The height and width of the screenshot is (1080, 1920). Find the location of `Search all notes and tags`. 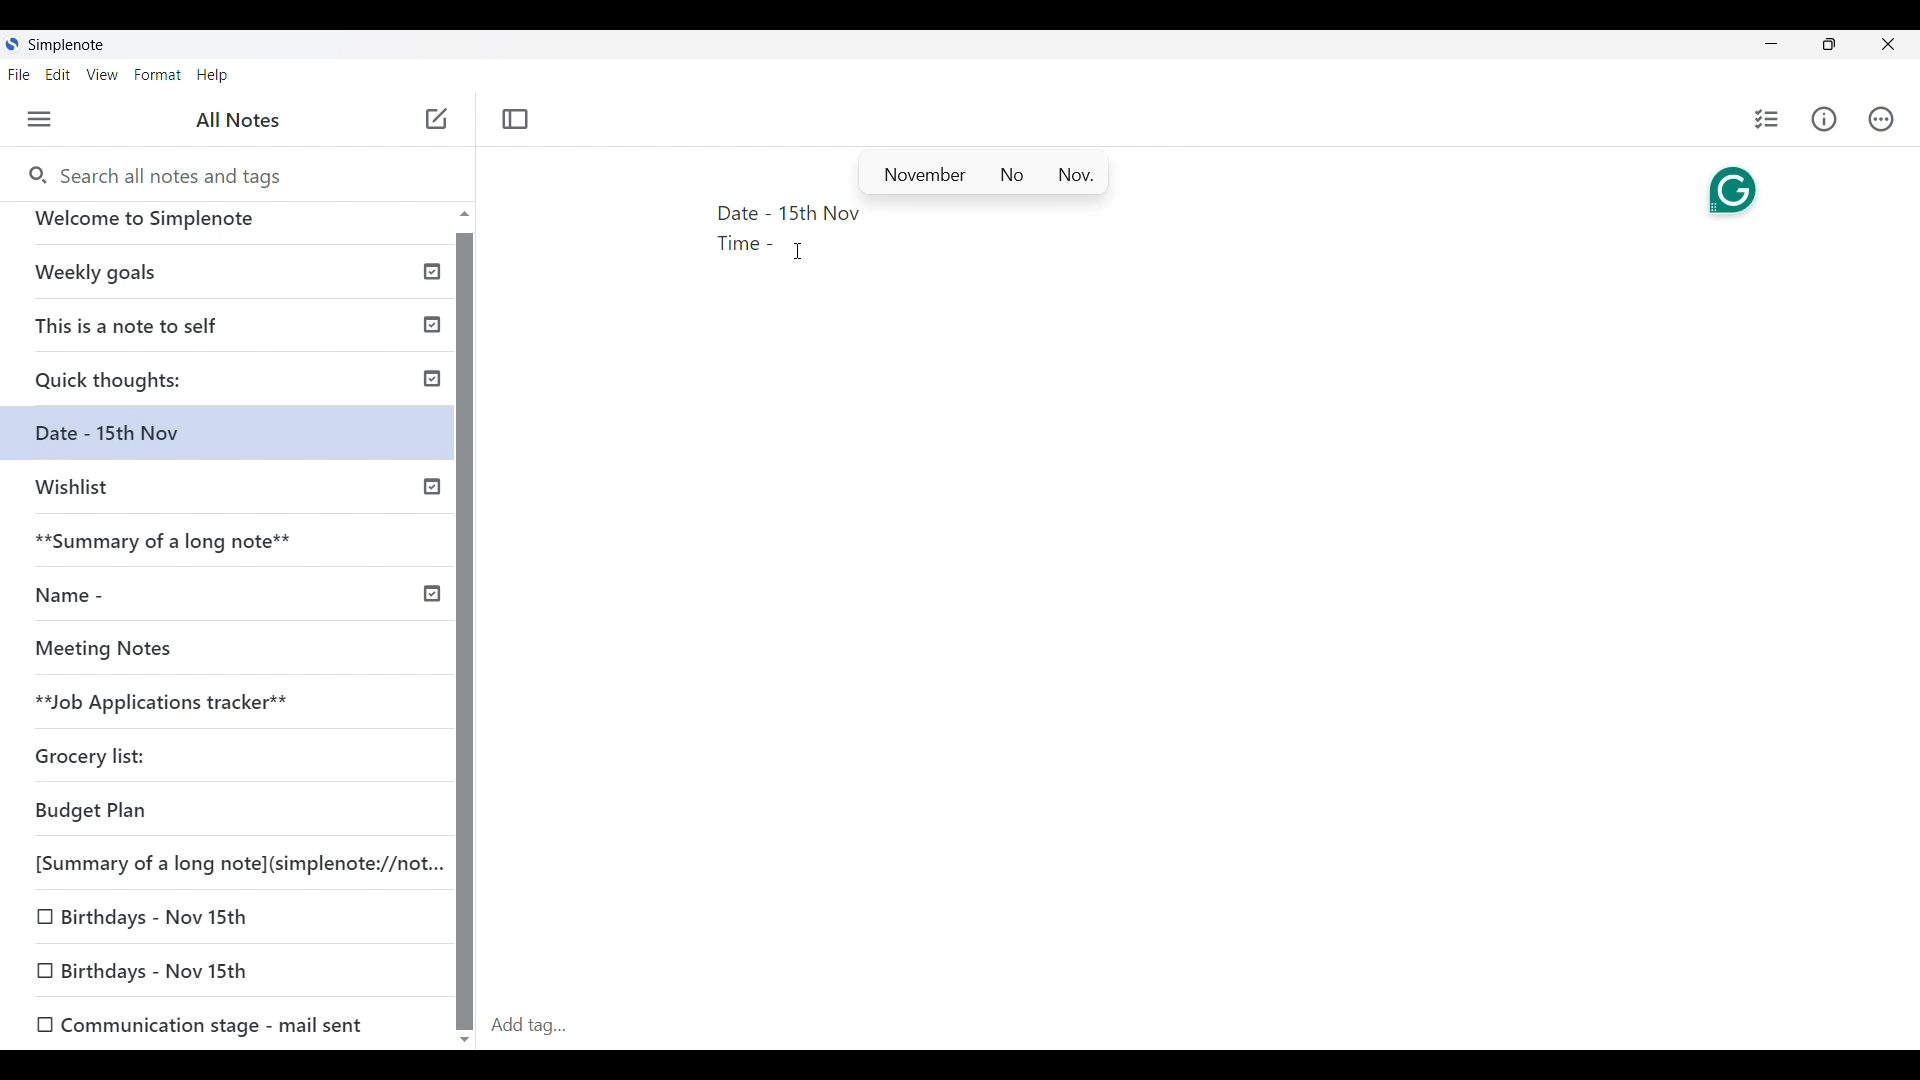

Search all notes and tags is located at coordinates (153, 174).